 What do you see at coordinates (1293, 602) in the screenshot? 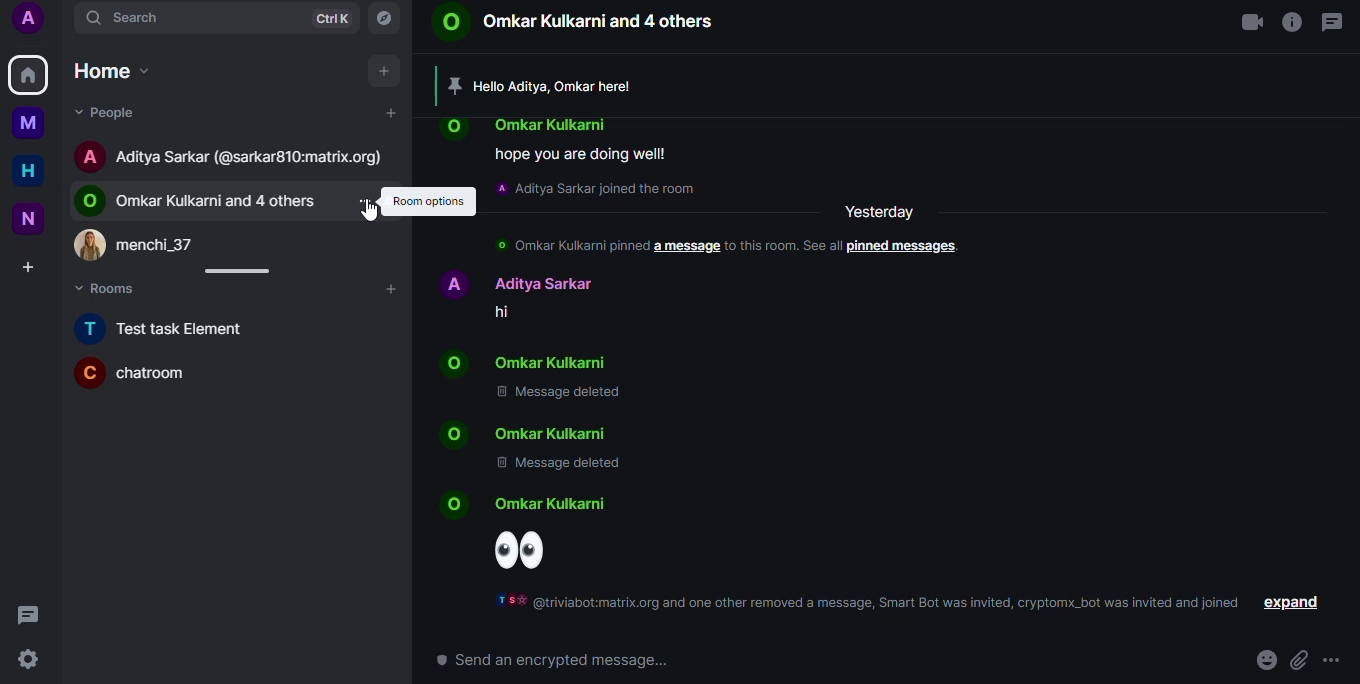
I see `‘expand` at bounding box center [1293, 602].